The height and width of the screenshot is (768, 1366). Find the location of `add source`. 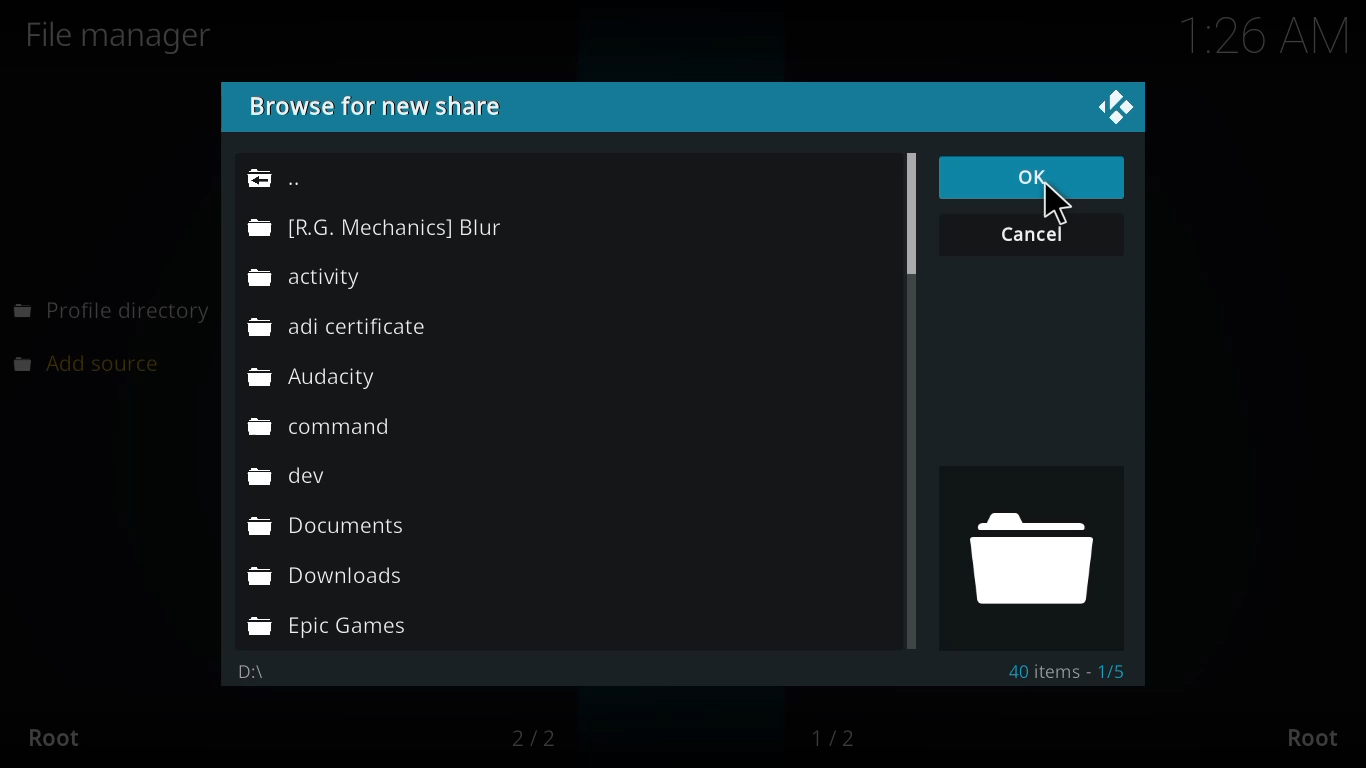

add source is located at coordinates (97, 362).